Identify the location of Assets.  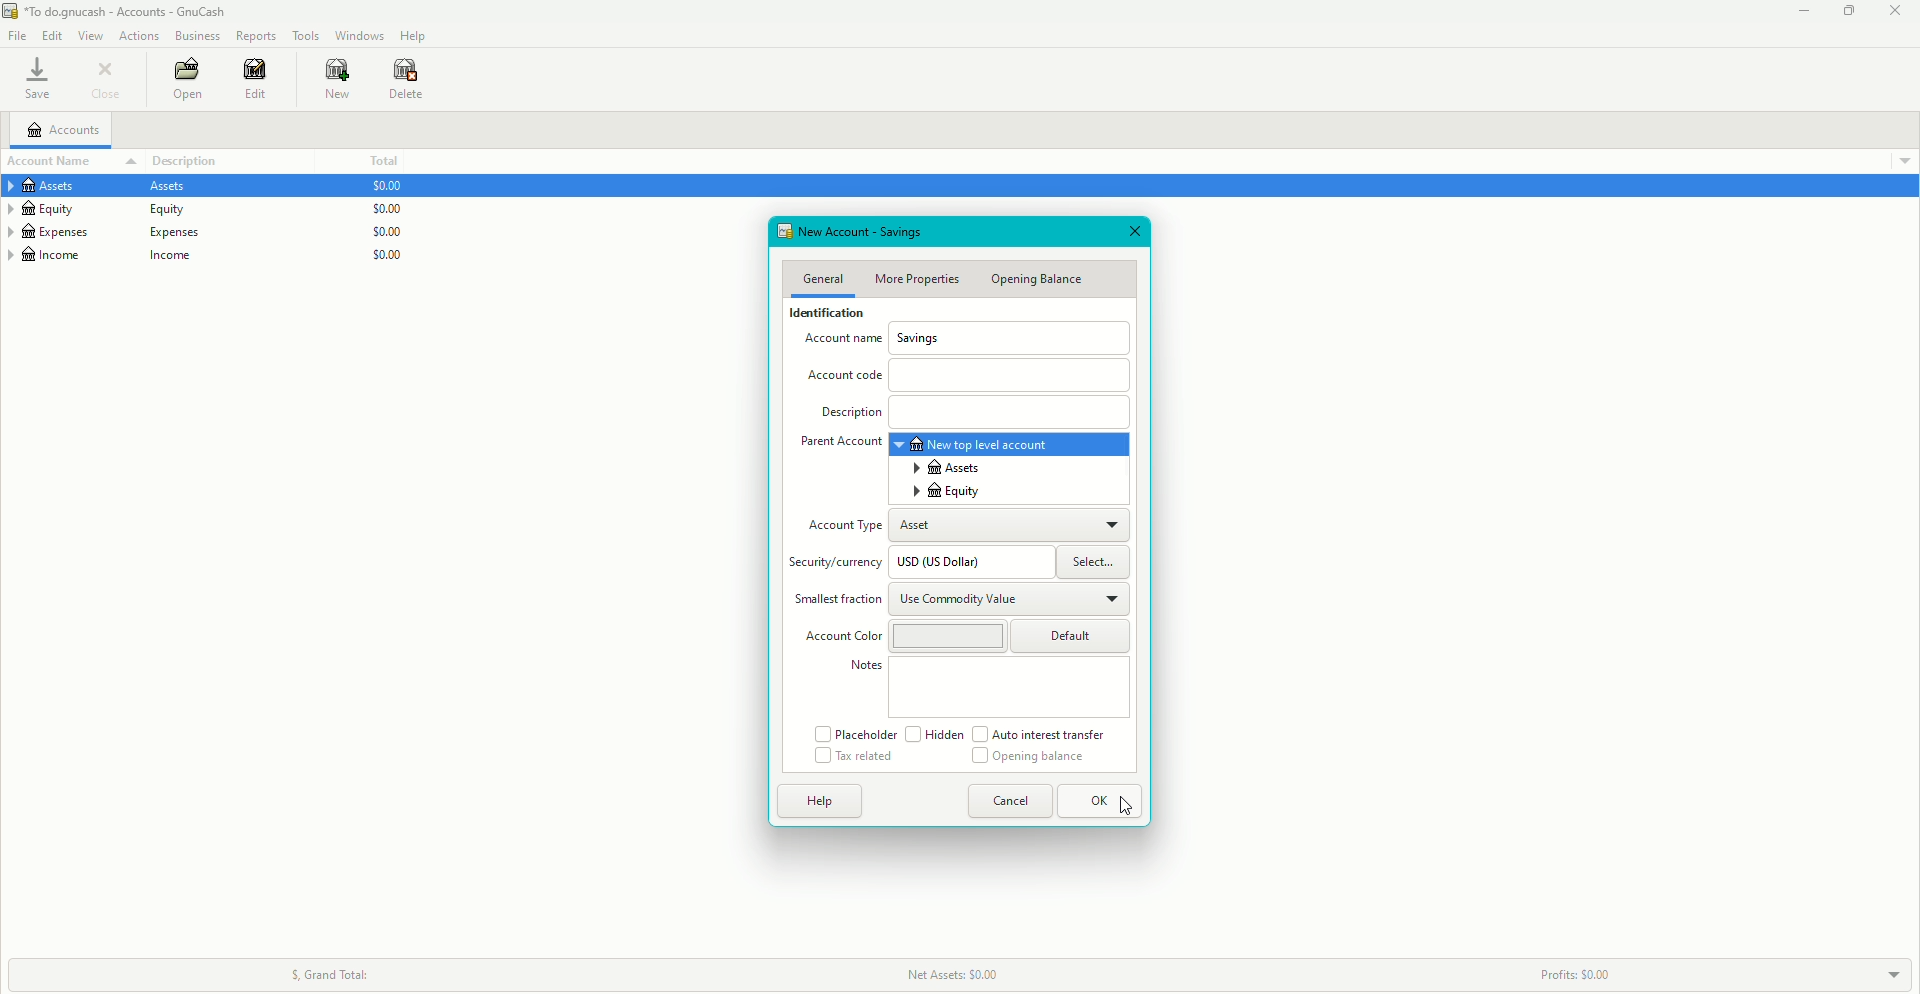
(106, 188).